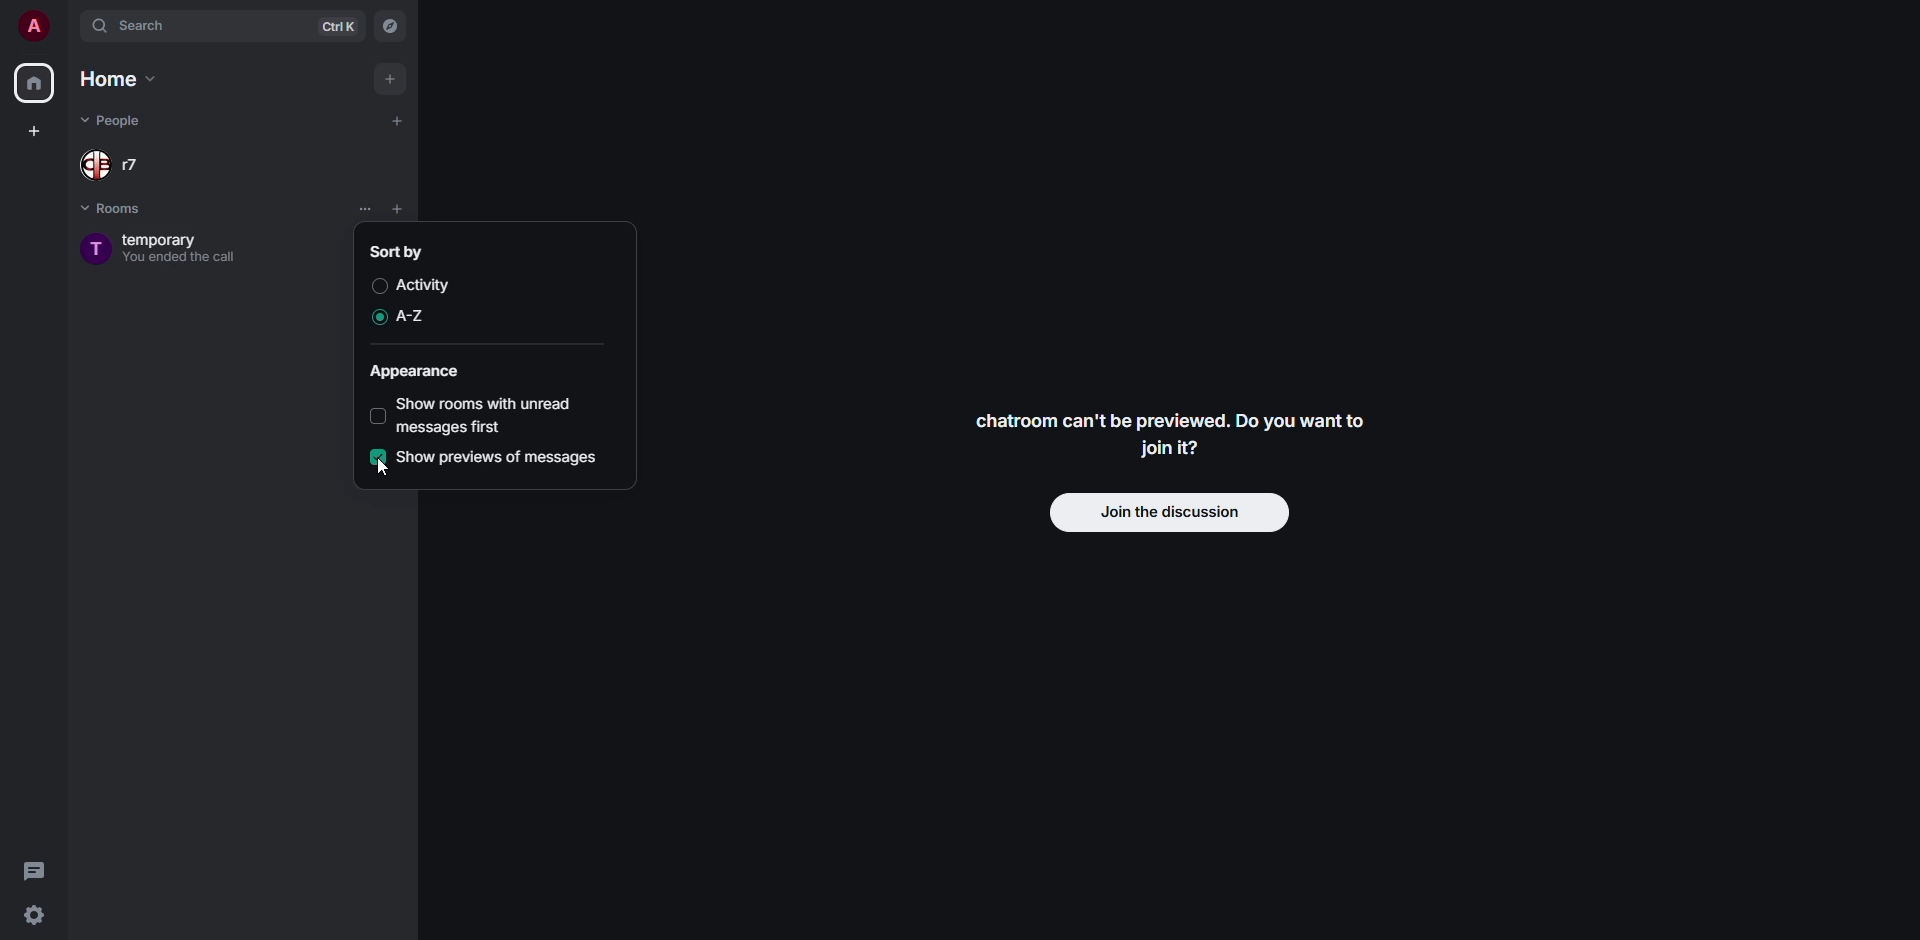 The height and width of the screenshot is (940, 1920). Describe the element at coordinates (388, 28) in the screenshot. I see `navigator` at that location.